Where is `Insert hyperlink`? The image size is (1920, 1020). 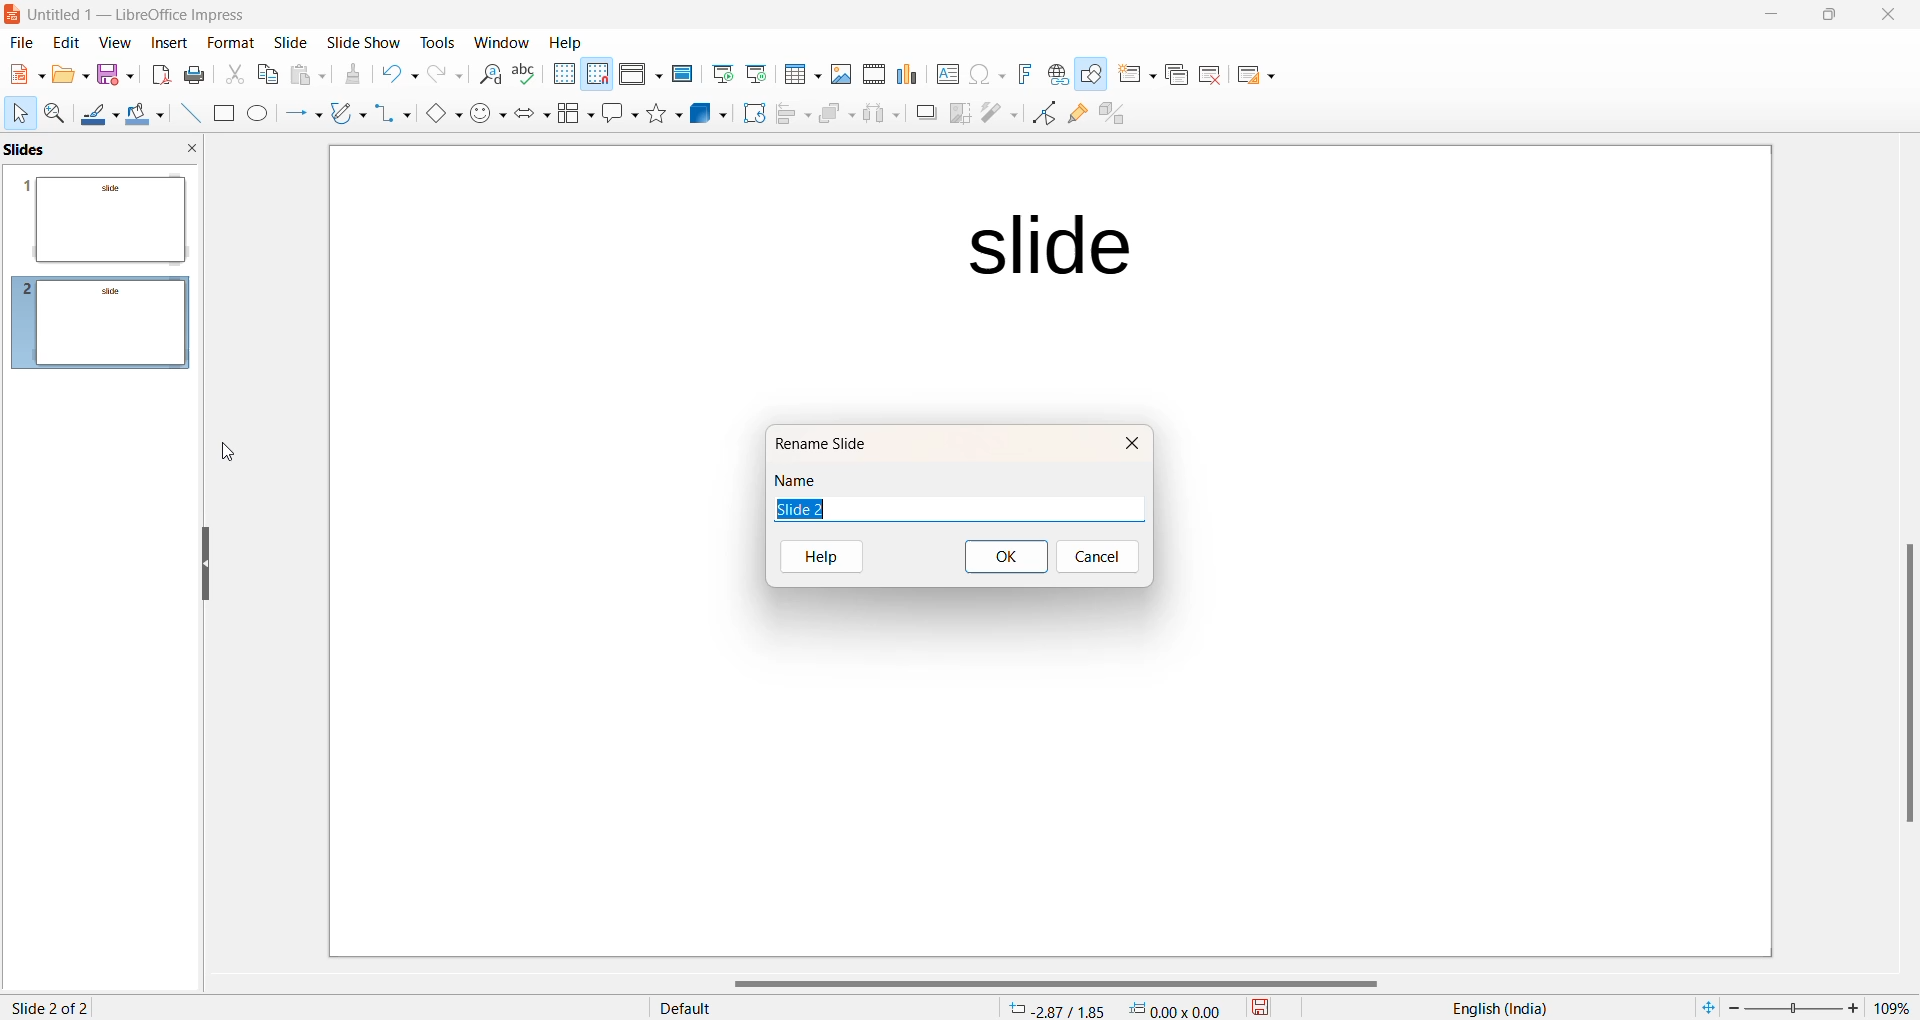 Insert hyperlink is located at coordinates (1054, 75).